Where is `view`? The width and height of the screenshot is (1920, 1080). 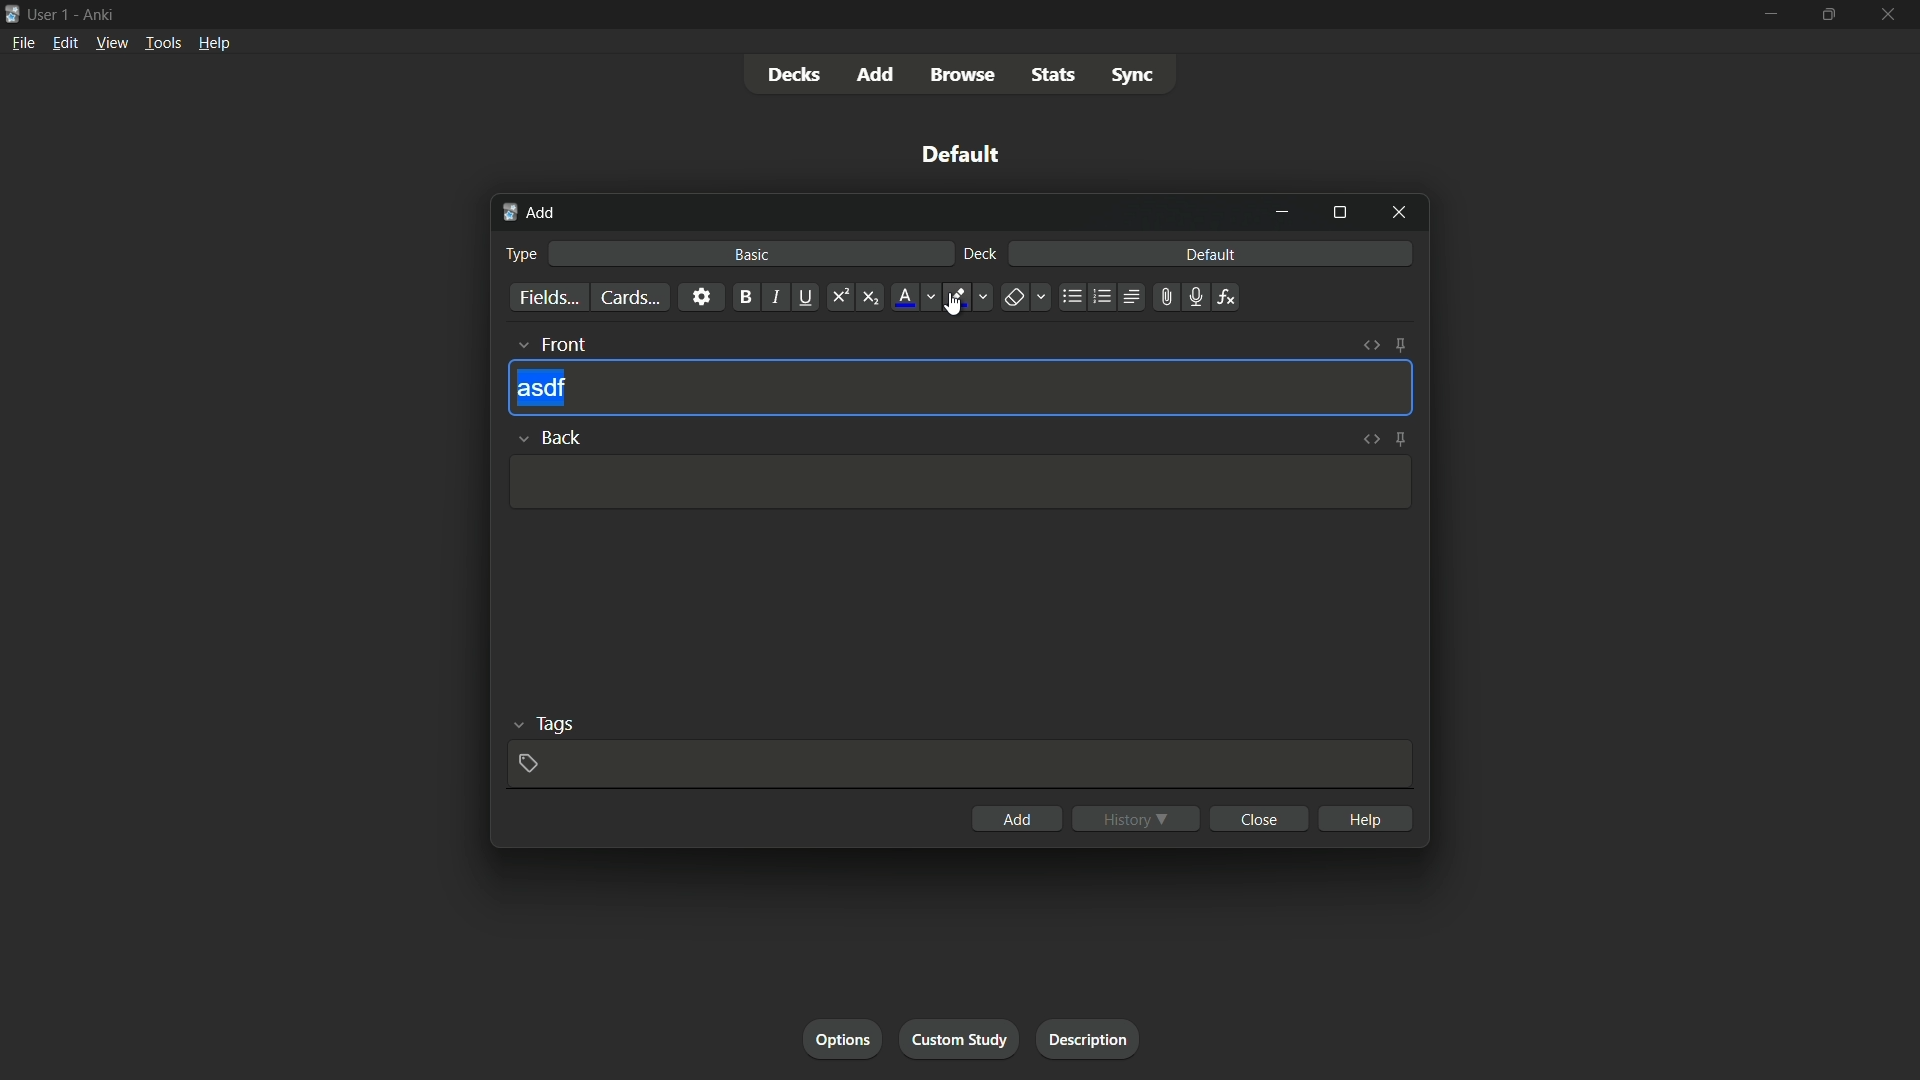 view is located at coordinates (112, 44).